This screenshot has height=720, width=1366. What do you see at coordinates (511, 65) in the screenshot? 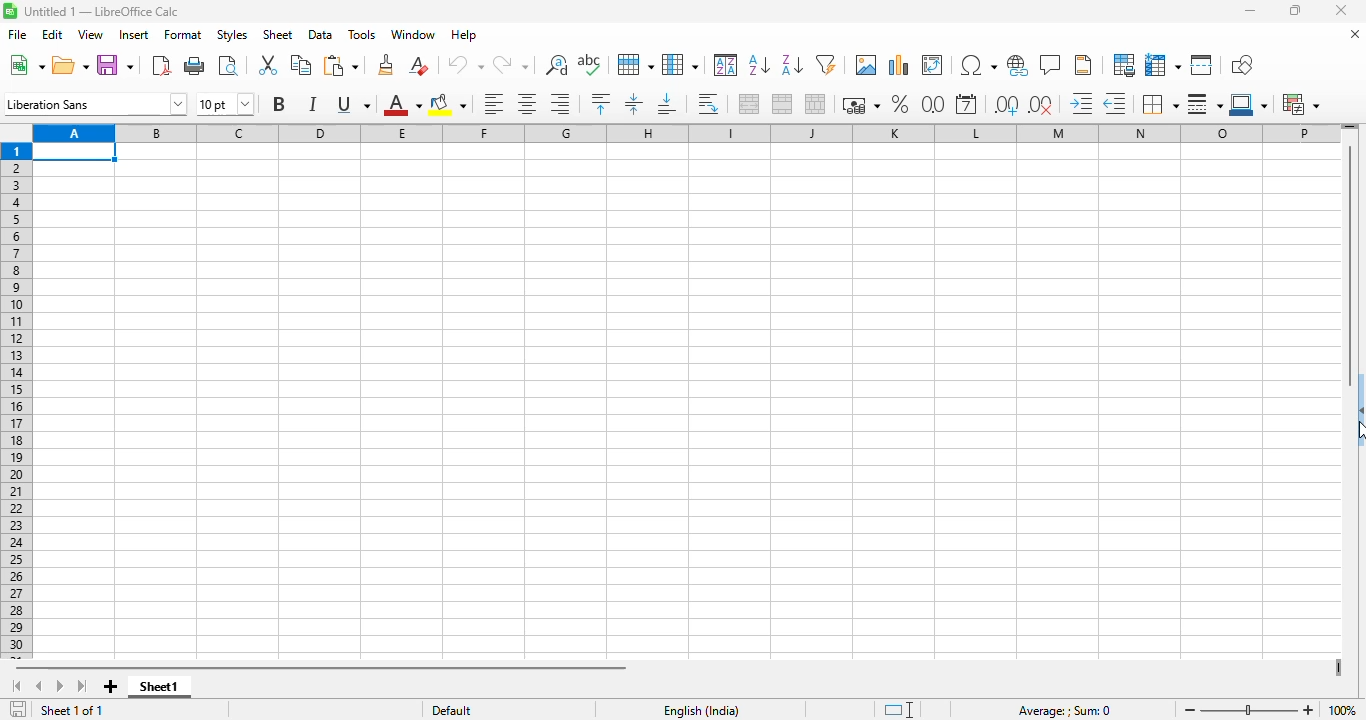
I see `redo` at bounding box center [511, 65].